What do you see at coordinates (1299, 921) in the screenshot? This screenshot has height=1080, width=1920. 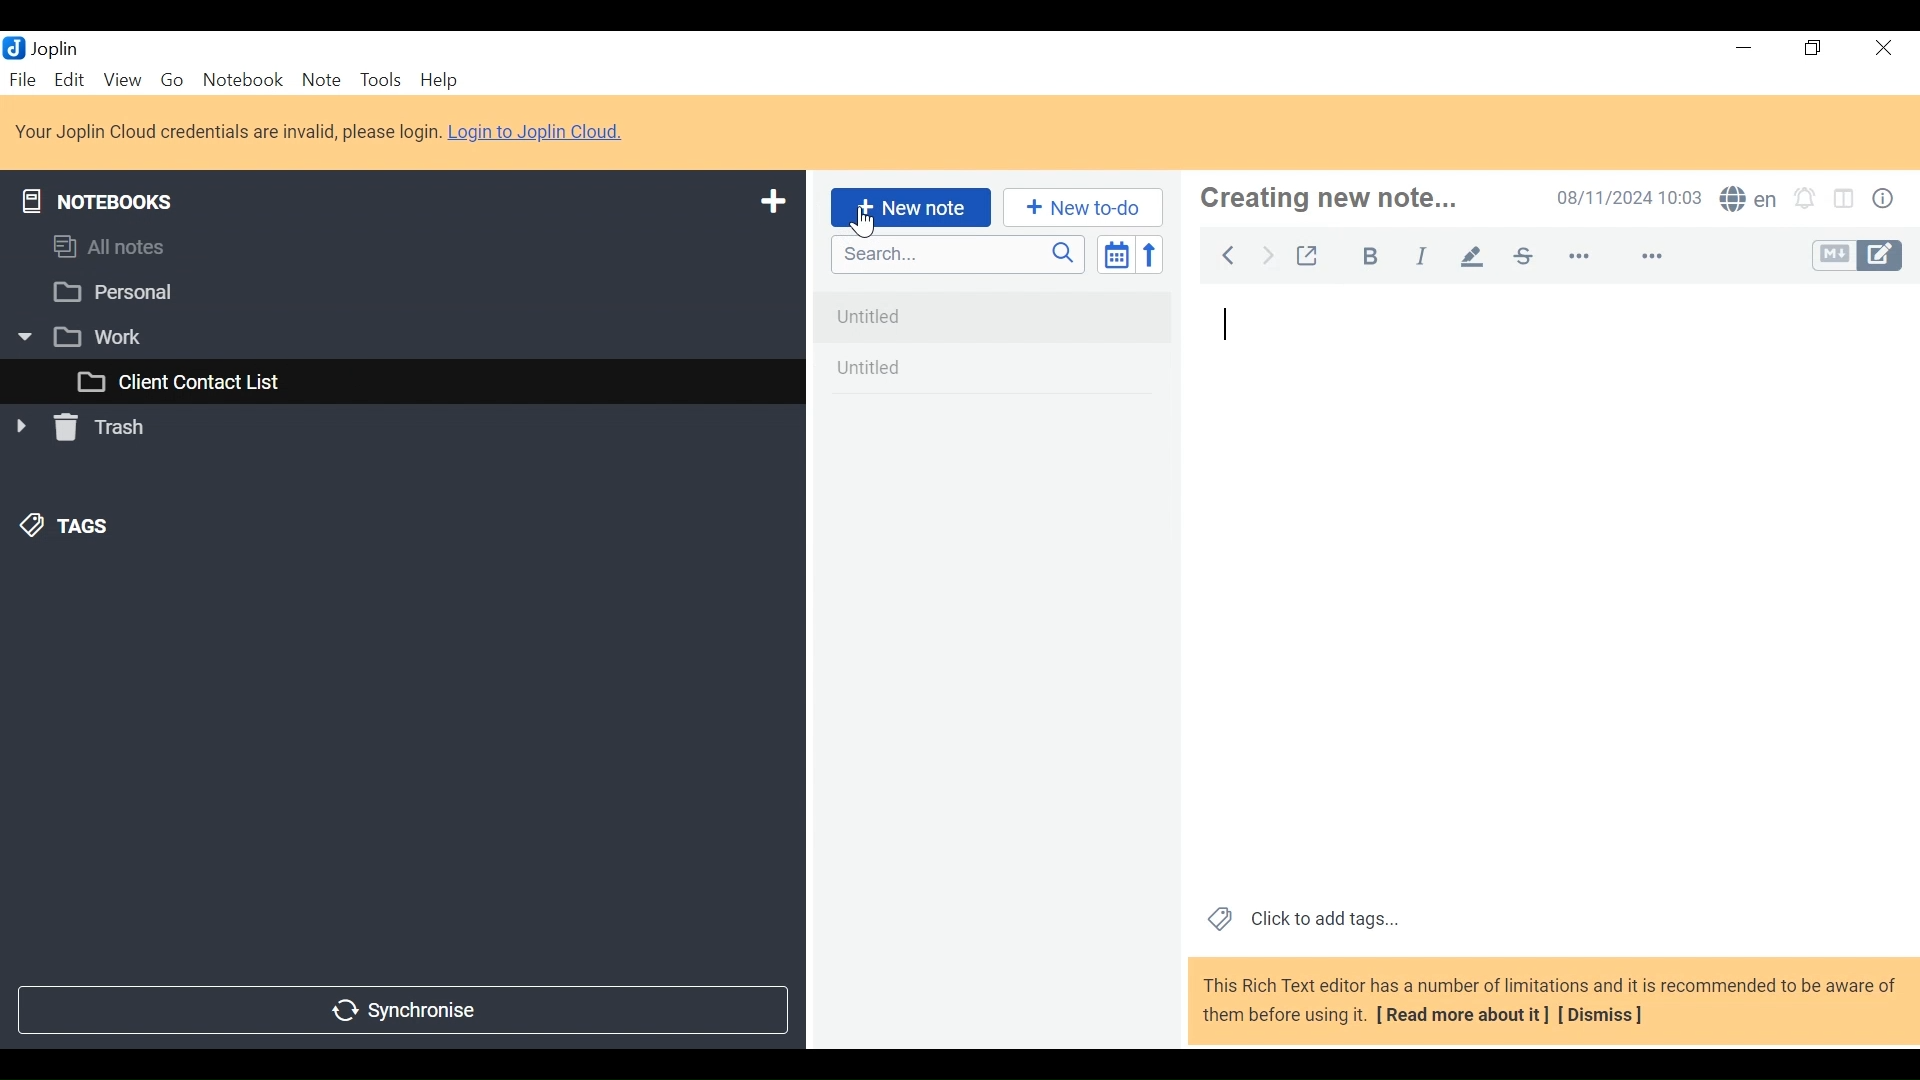 I see `Click to add tags` at bounding box center [1299, 921].